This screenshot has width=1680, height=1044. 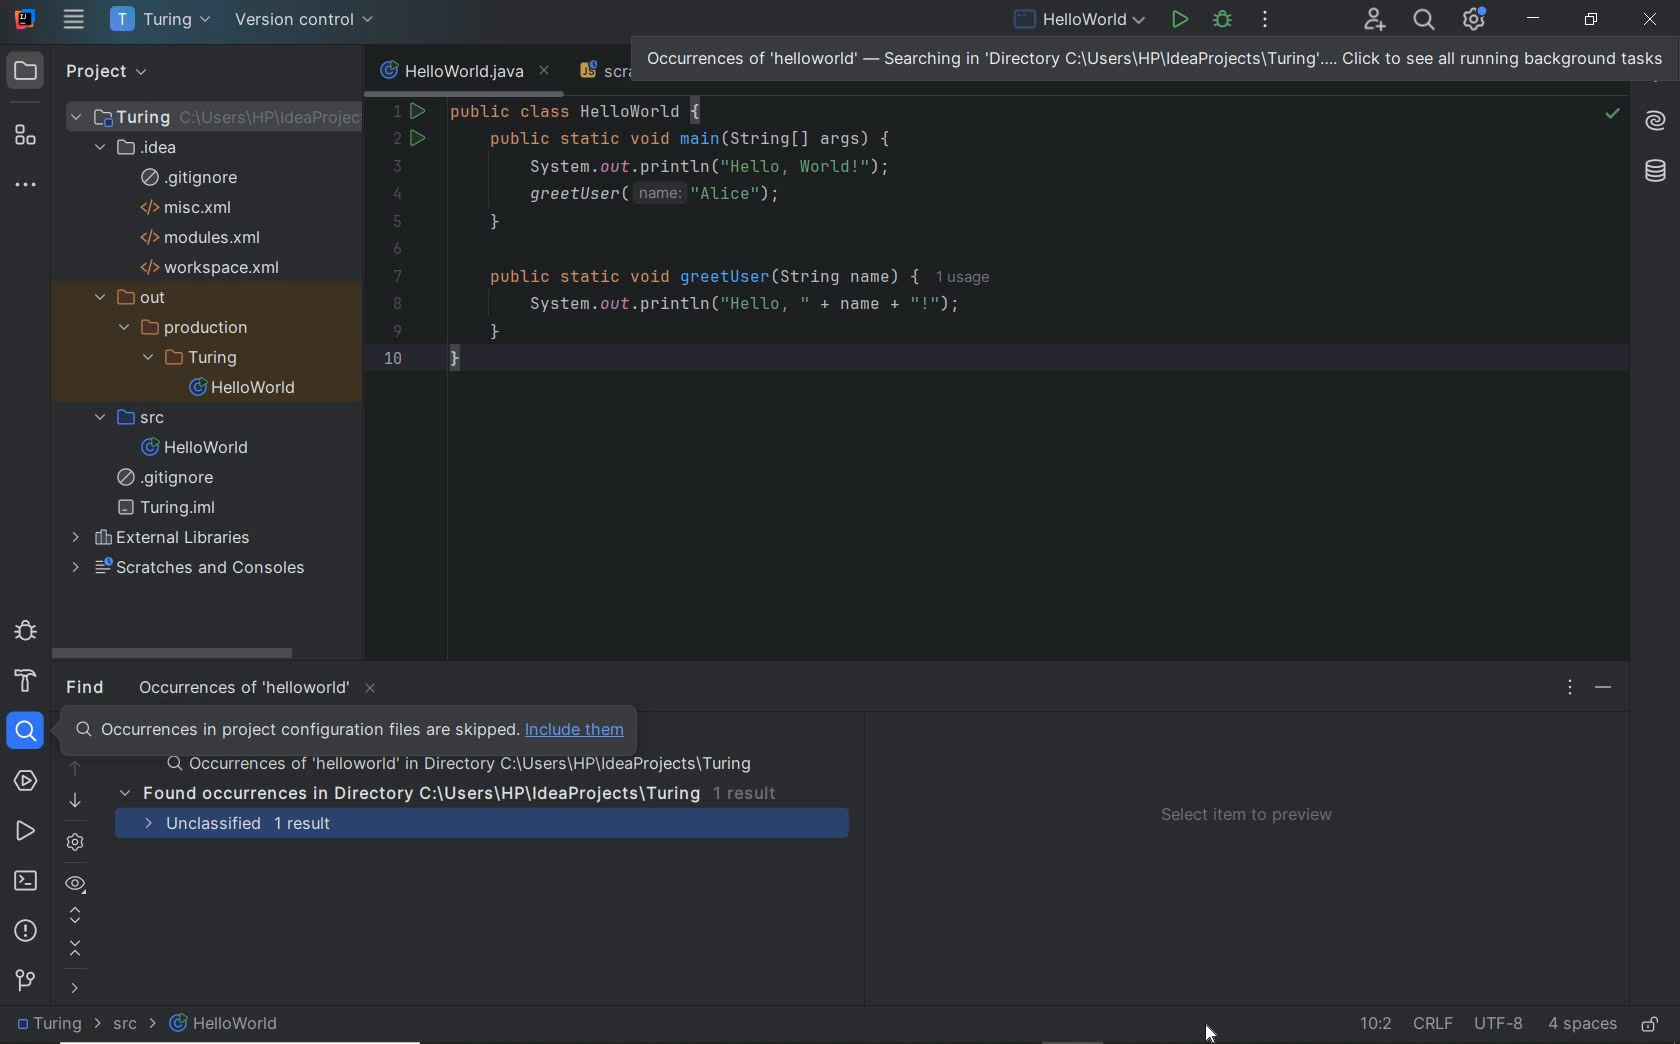 What do you see at coordinates (312, 21) in the screenshot?
I see `version control` at bounding box center [312, 21].